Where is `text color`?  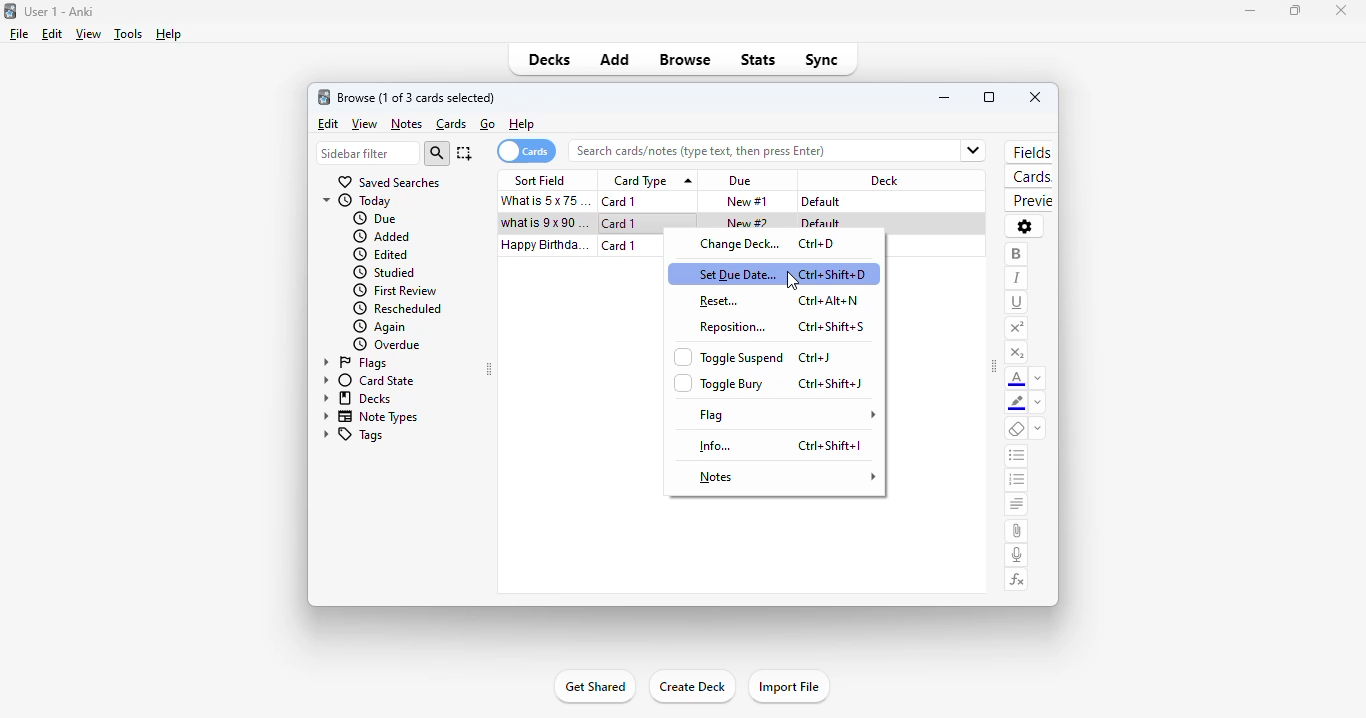
text color is located at coordinates (1019, 378).